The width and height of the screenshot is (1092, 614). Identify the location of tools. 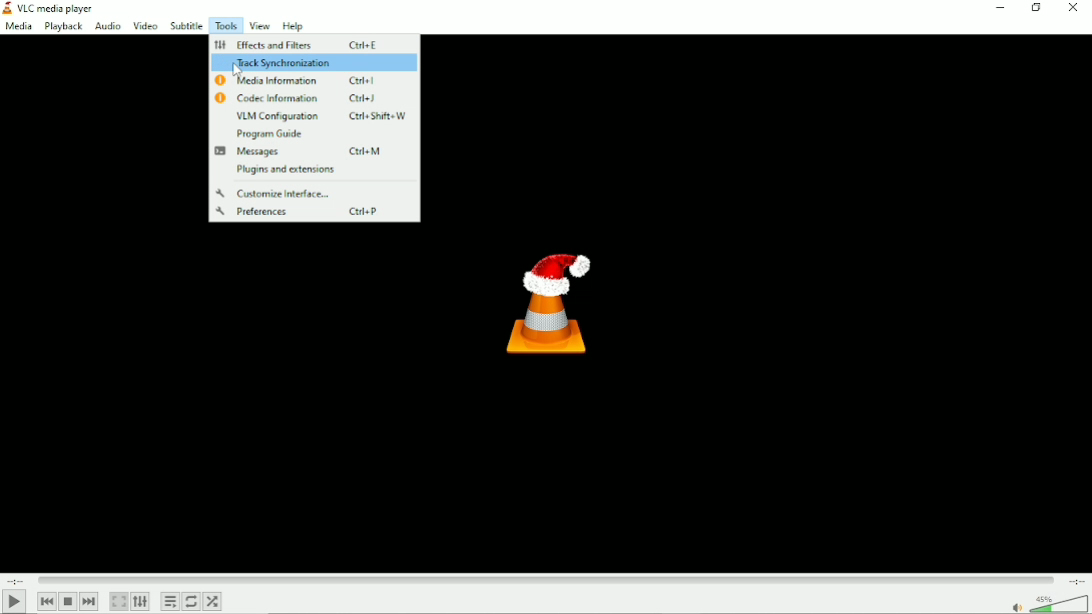
(224, 26).